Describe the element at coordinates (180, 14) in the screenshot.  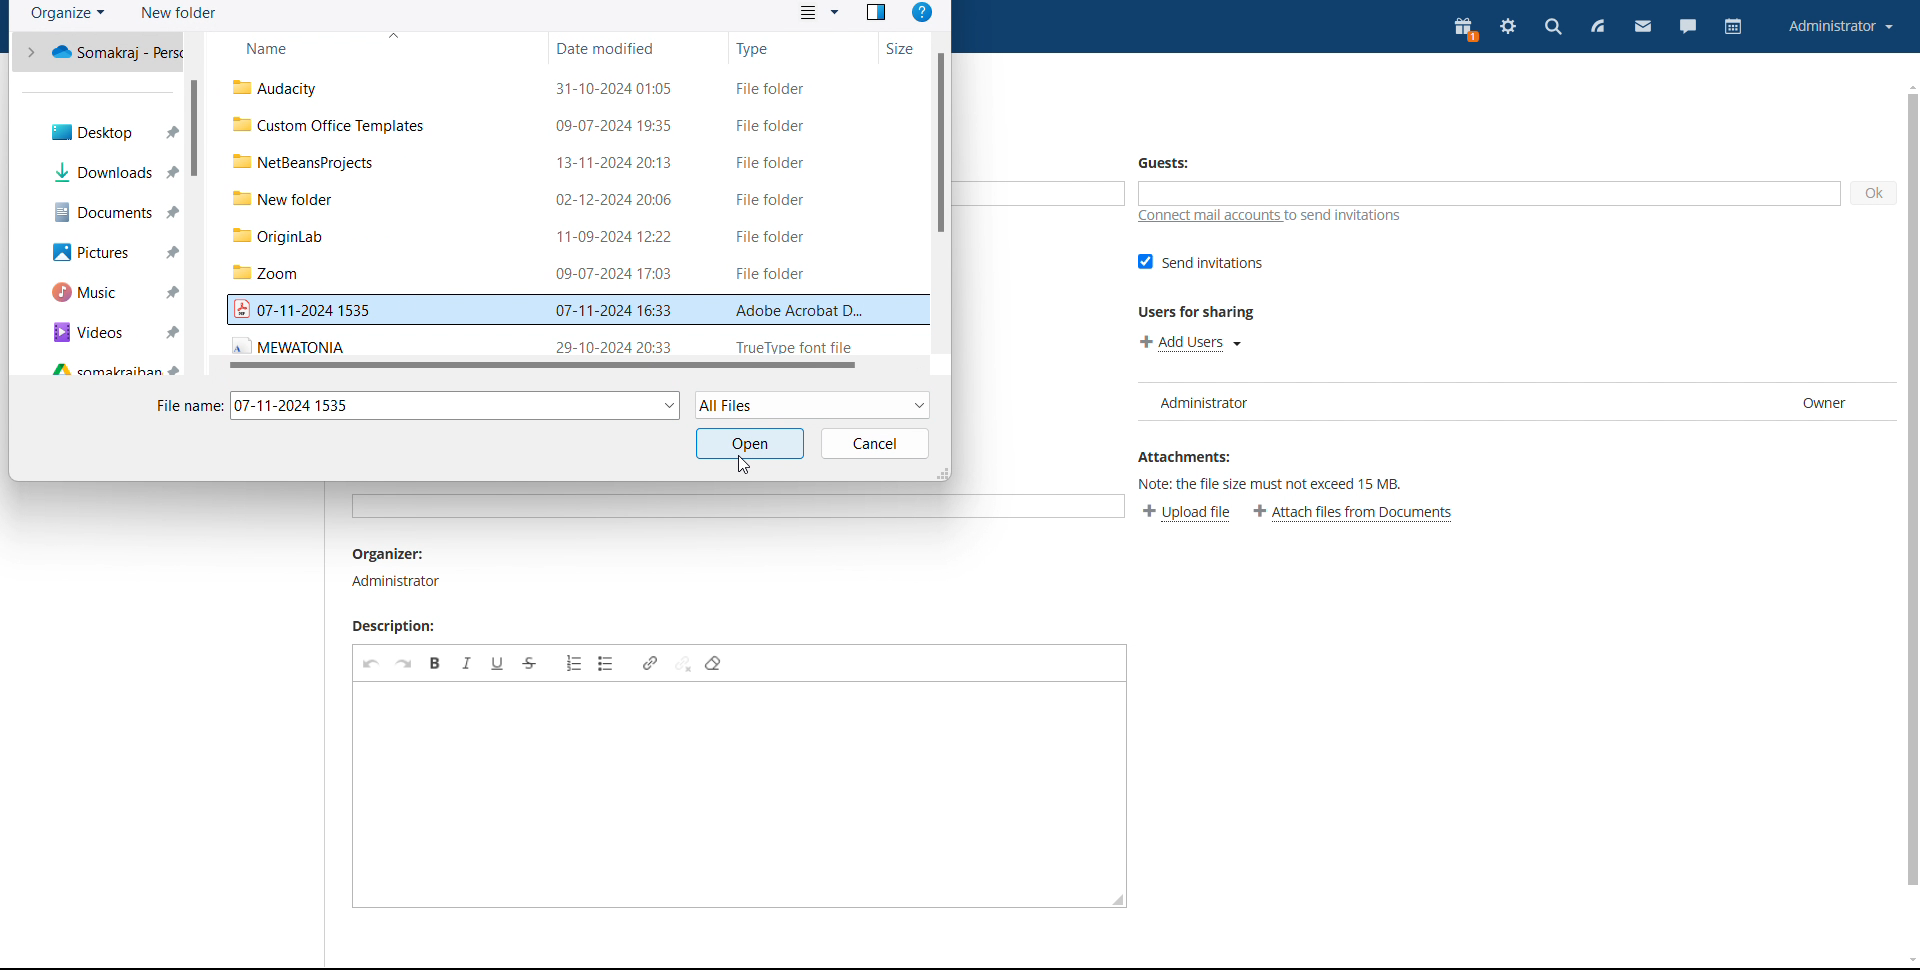
I see `new folder` at that location.